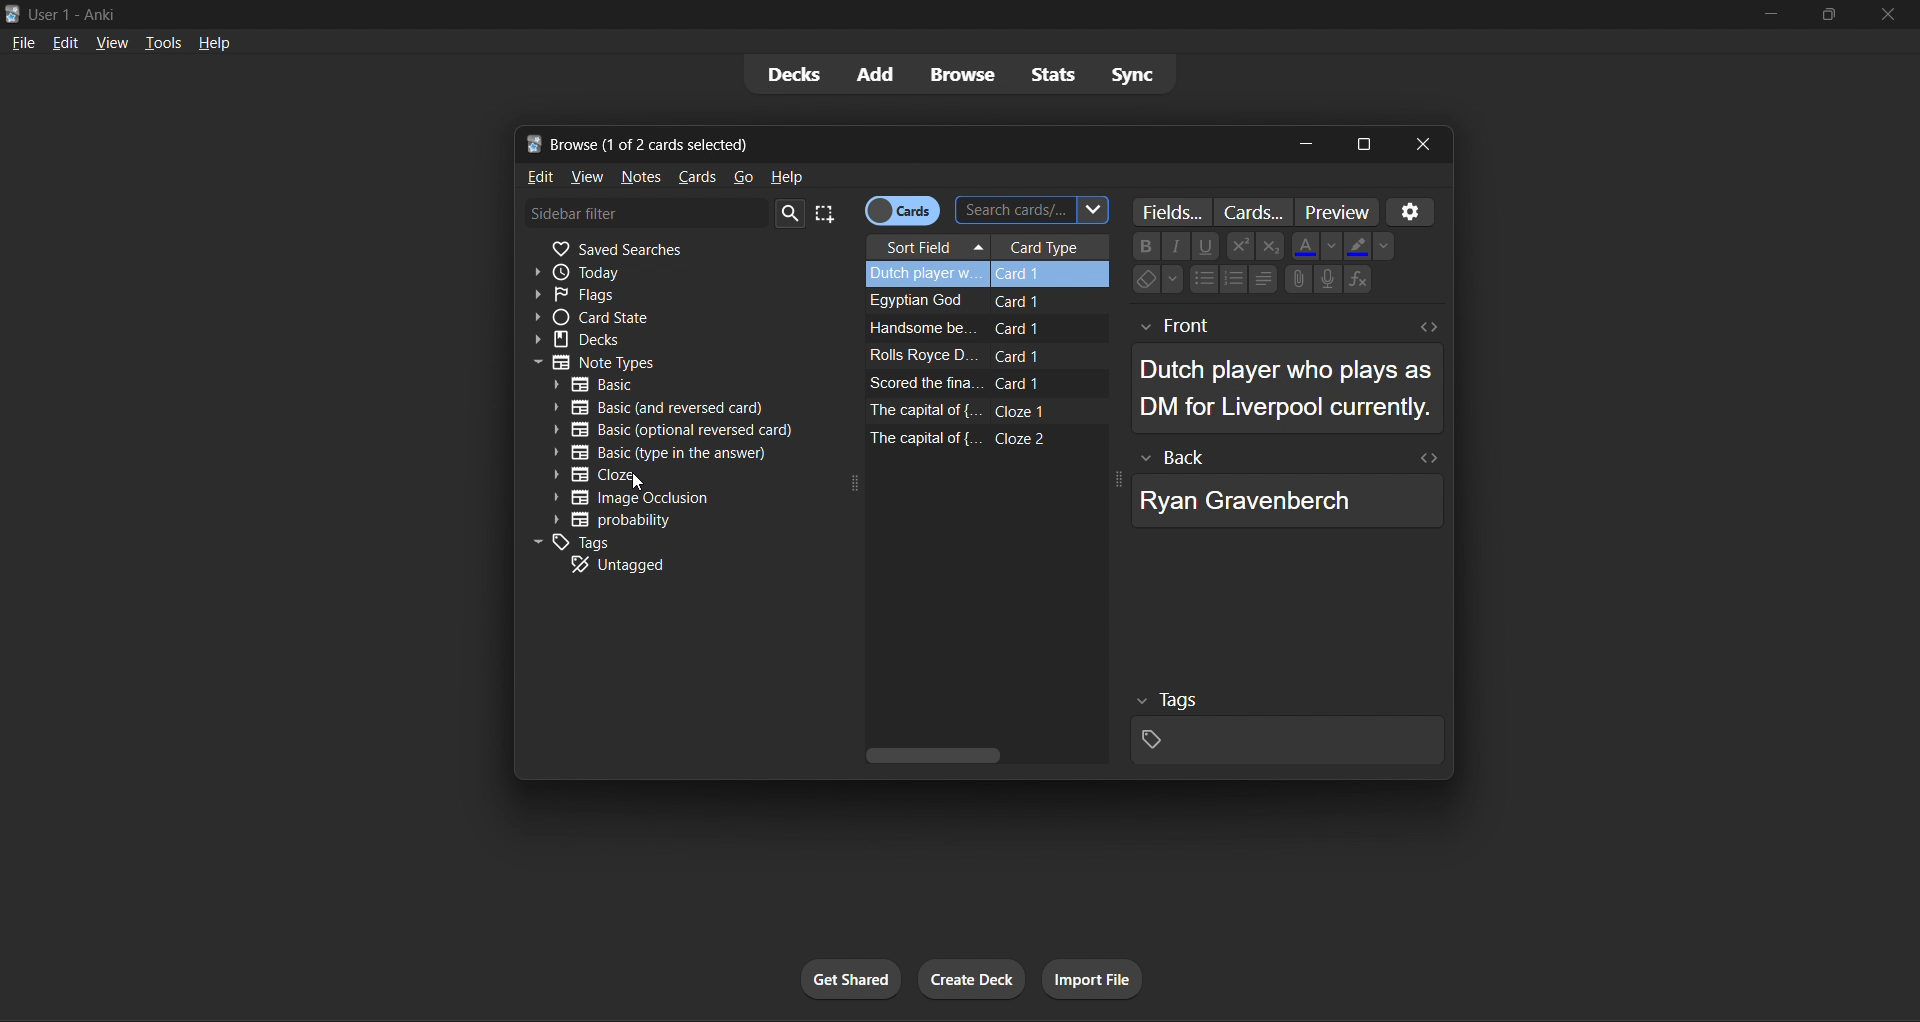  What do you see at coordinates (899, 145) in the screenshot?
I see `new tab name` at bounding box center [899, 145].